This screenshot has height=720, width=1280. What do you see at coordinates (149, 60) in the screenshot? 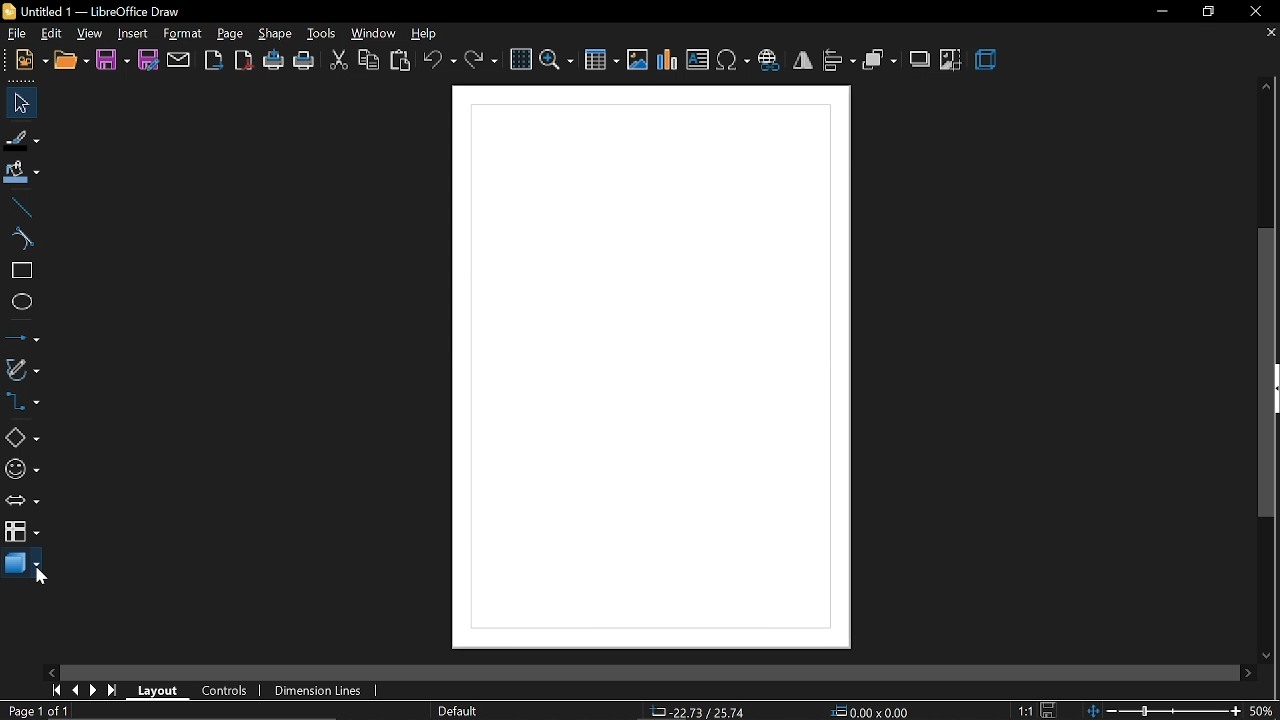
I see `save as` at bounding box center [149, 60].